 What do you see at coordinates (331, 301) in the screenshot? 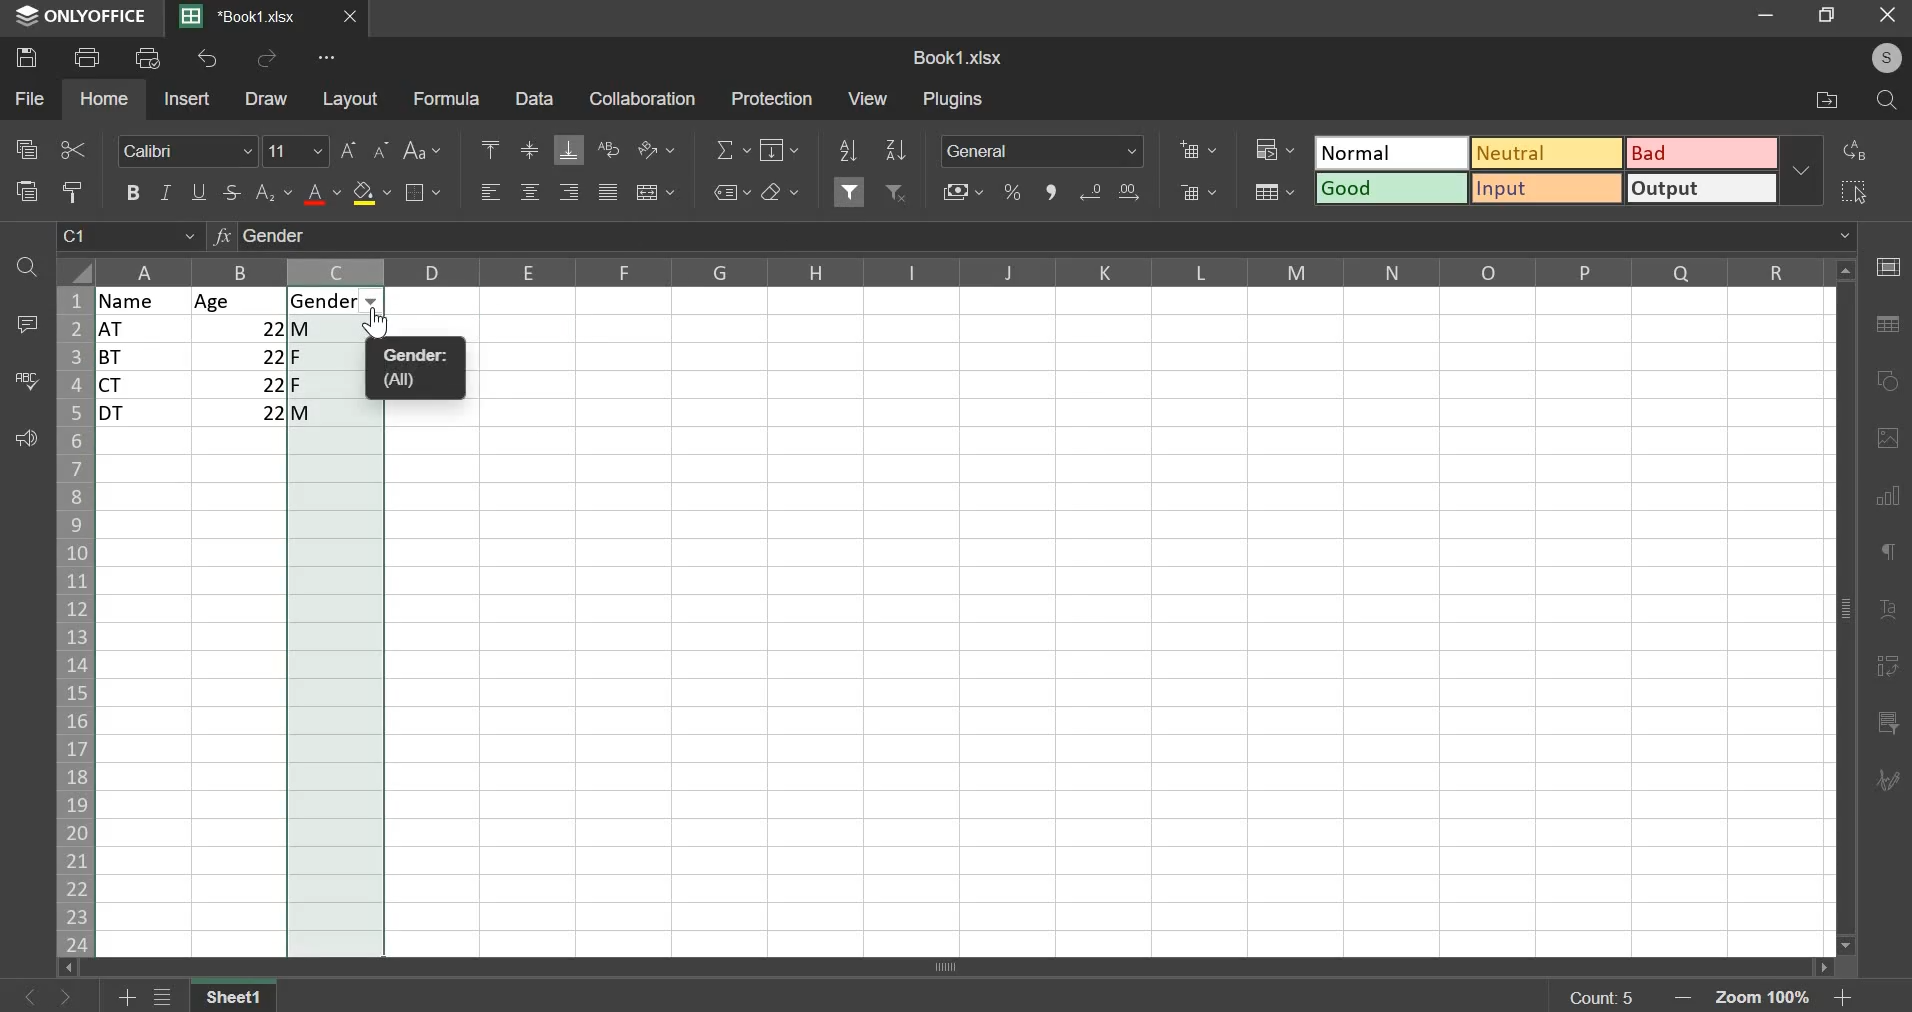
I see `gender` at bounding box center [331, 301].